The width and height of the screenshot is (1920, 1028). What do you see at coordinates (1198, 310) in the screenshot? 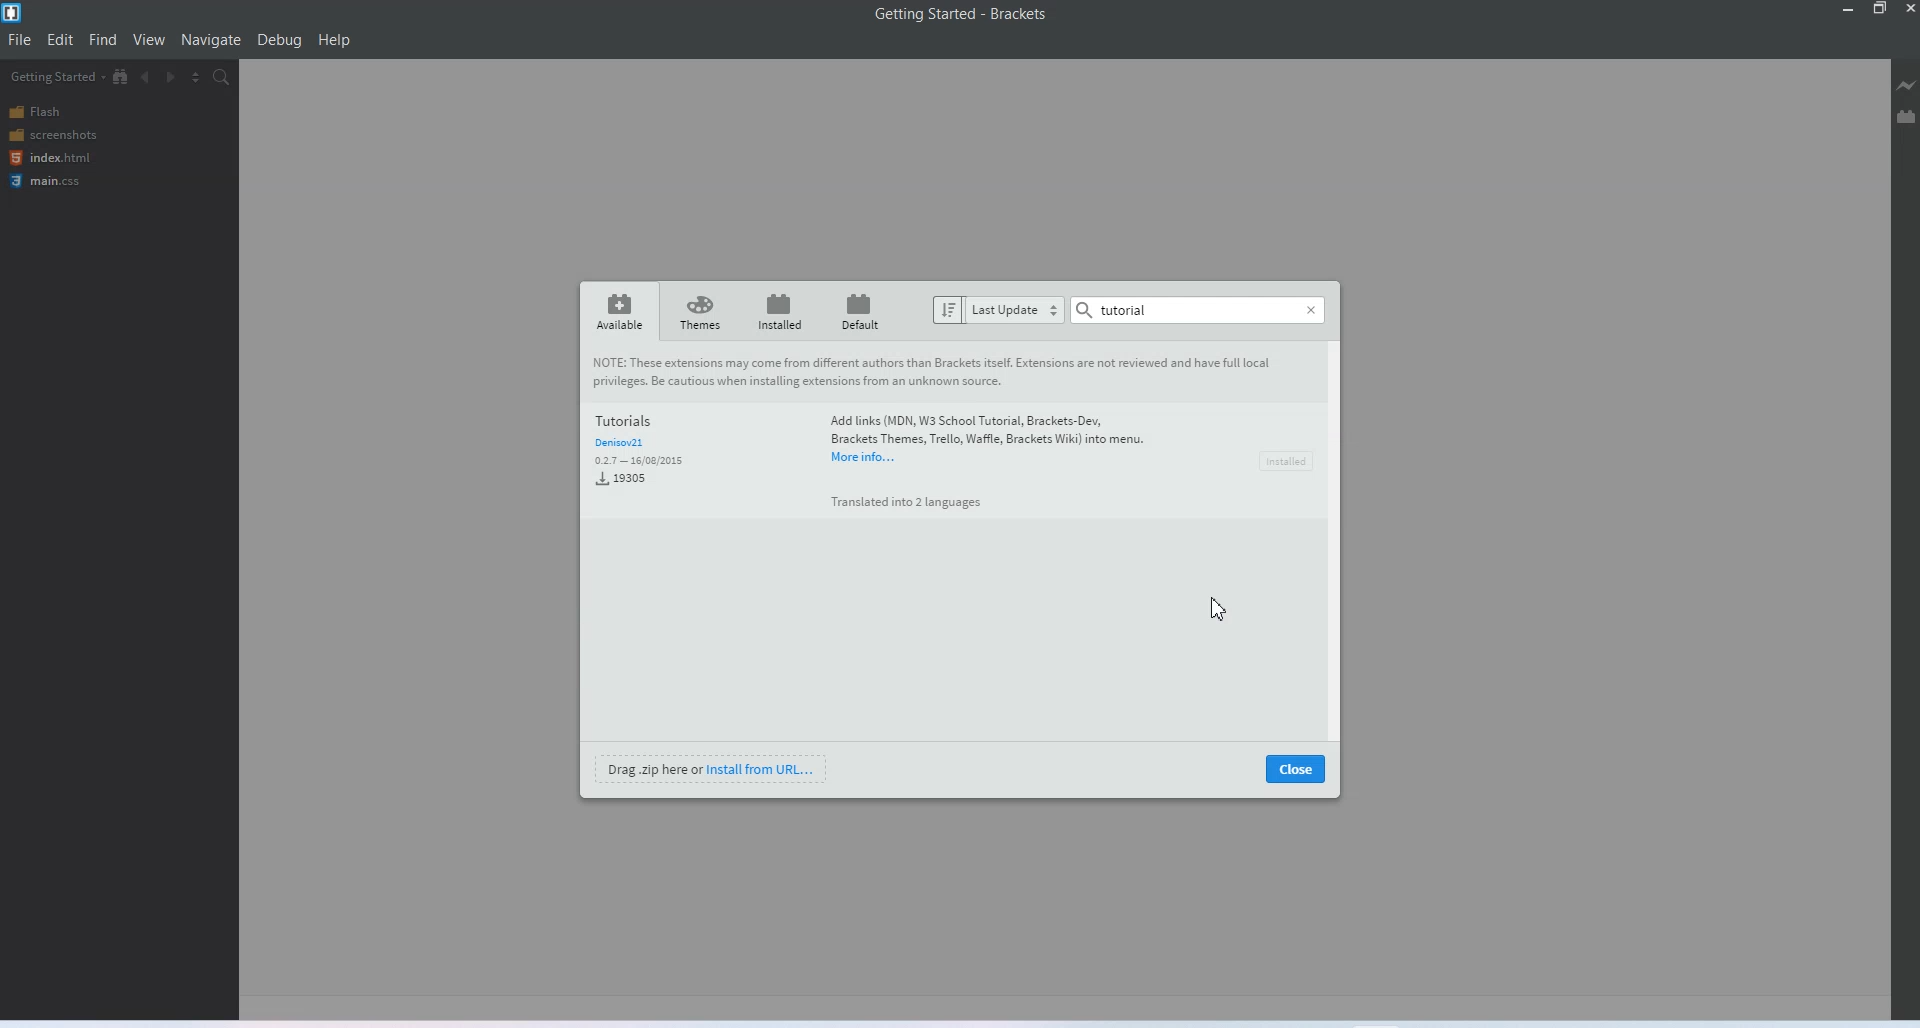
I see `Search Bar` at bounding box center [1198, 310].